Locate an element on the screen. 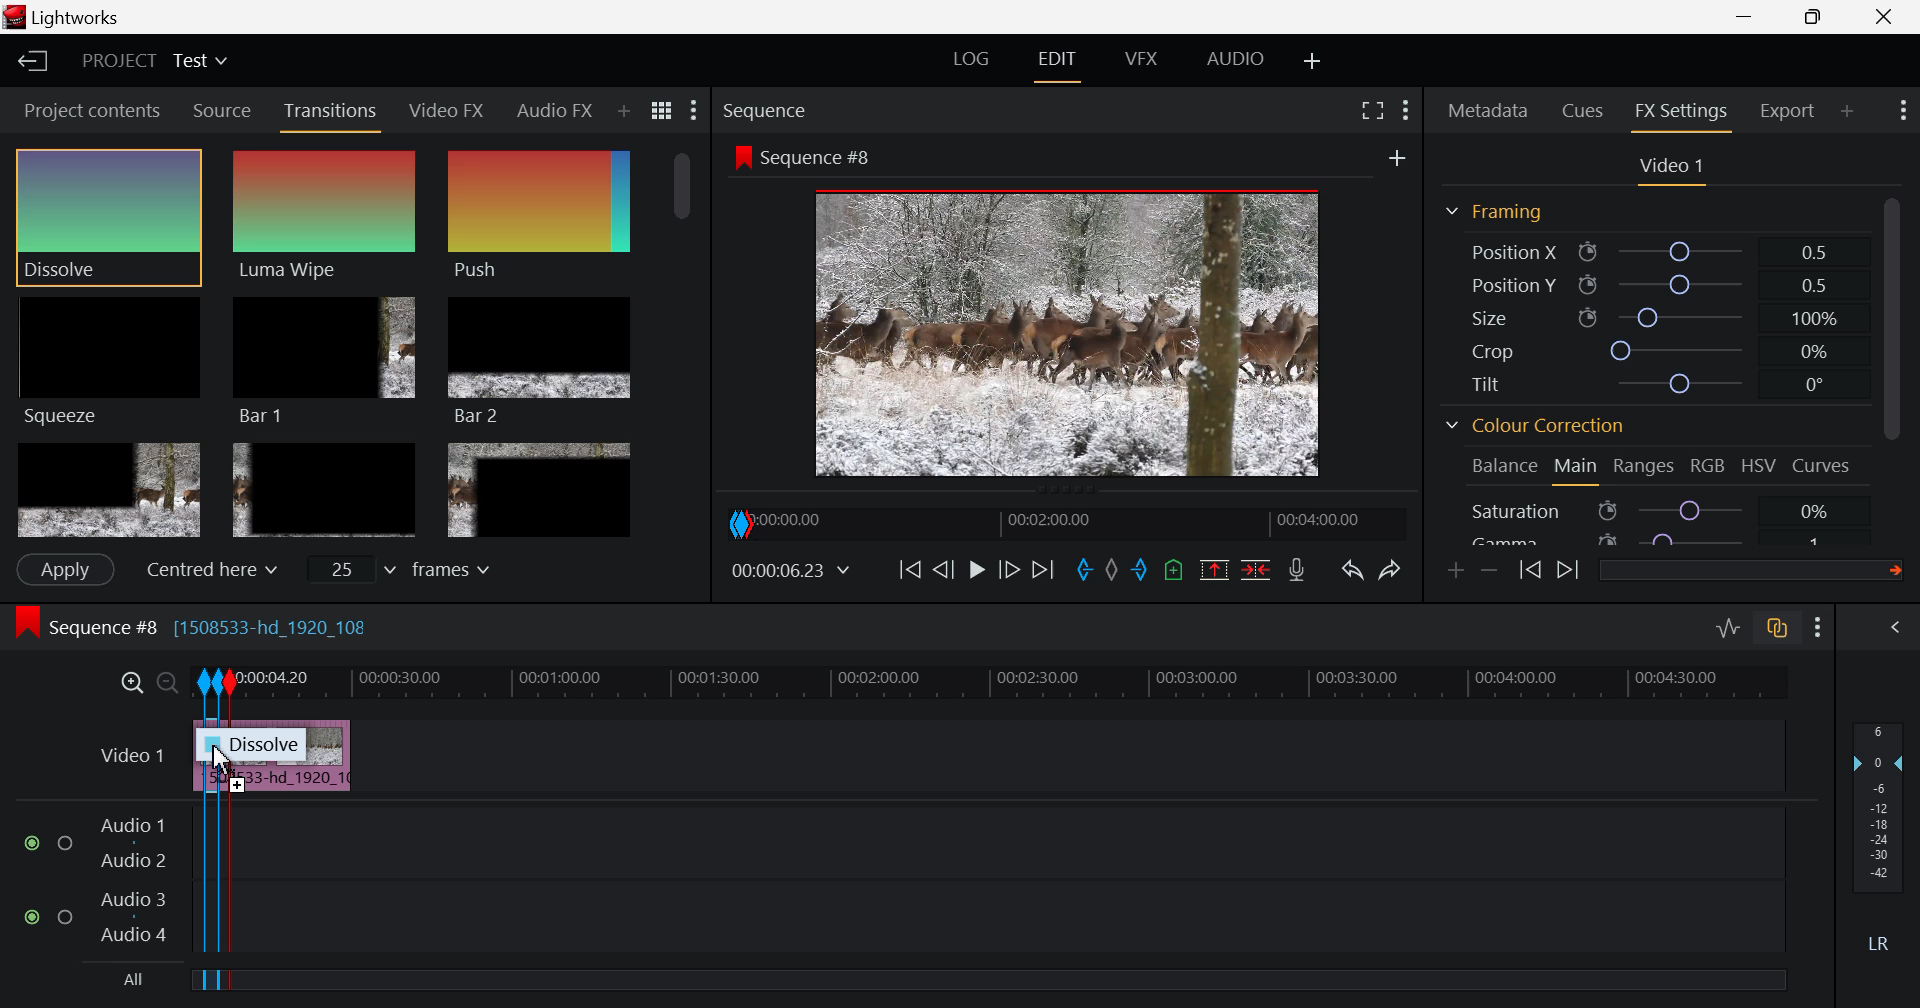  Bar 2 is located at coordinates (541, 360).